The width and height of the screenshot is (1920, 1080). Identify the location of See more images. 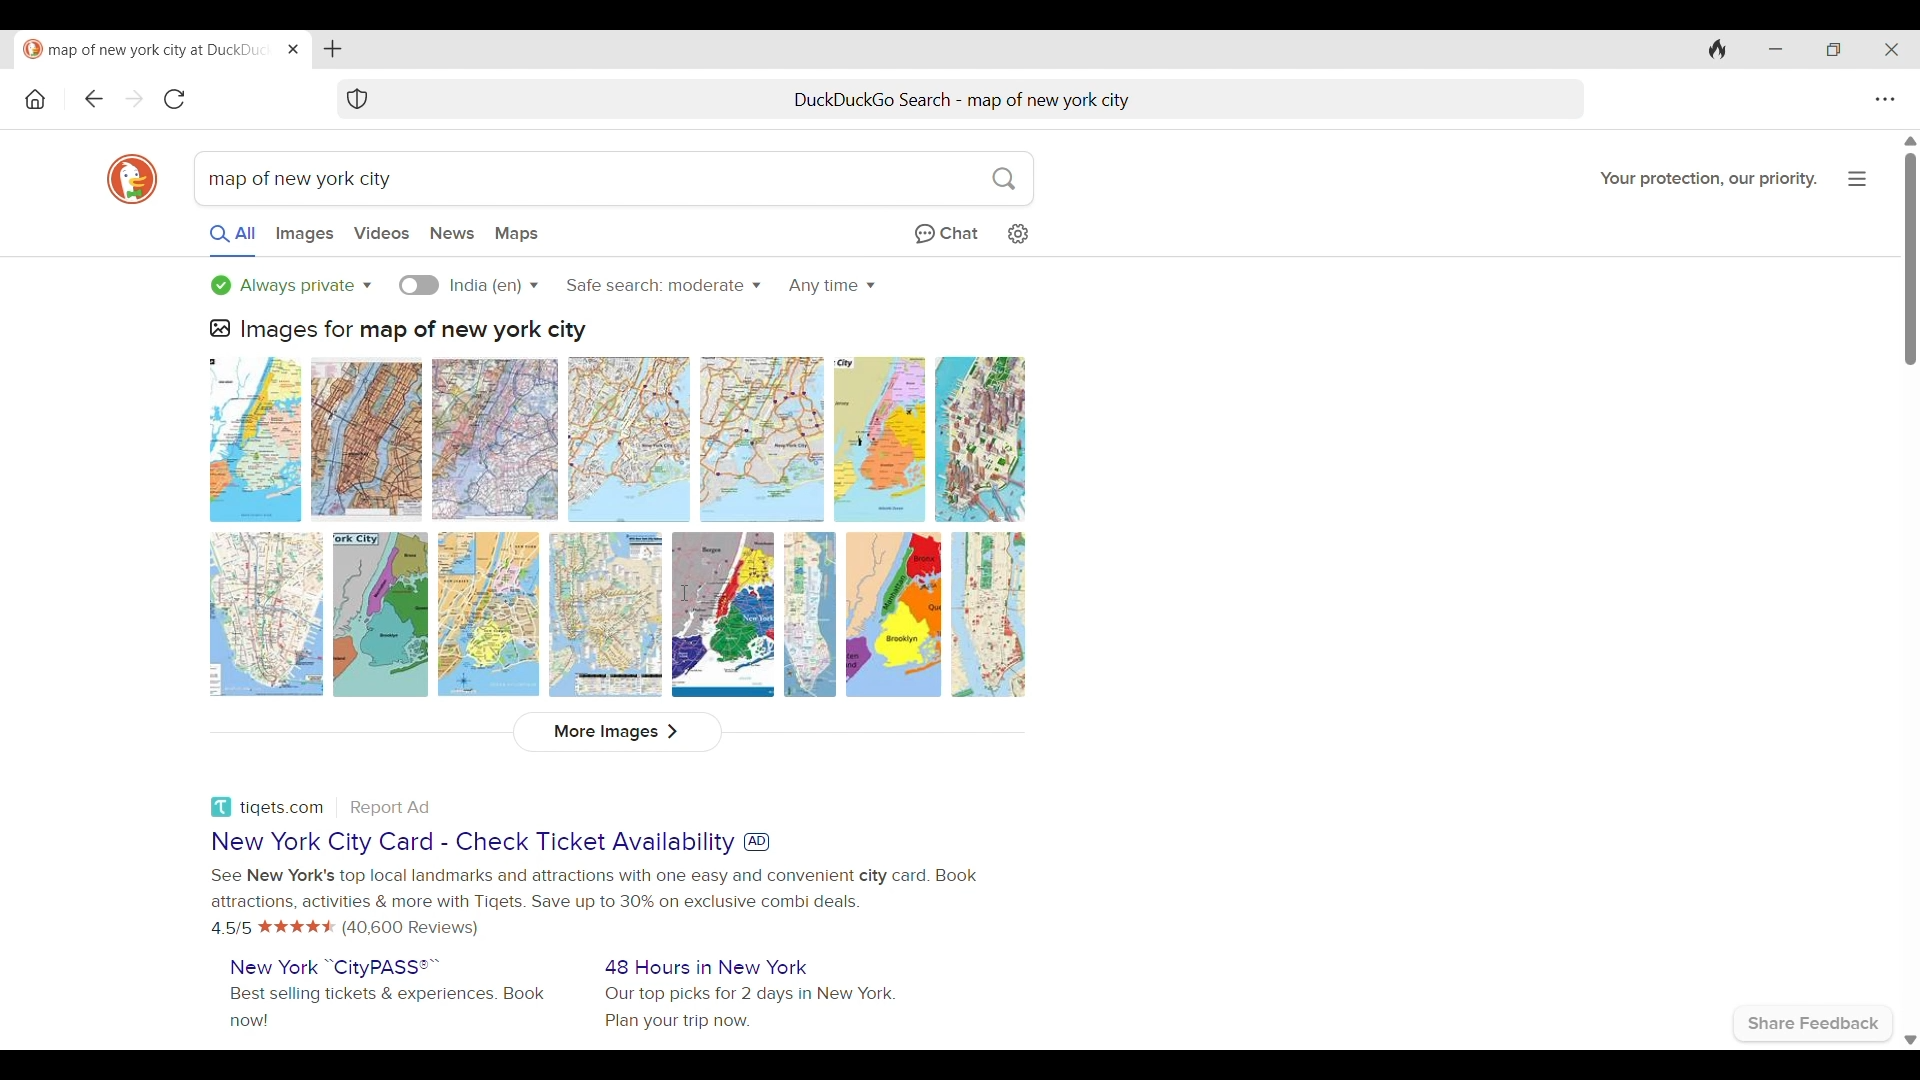
(618, 733).